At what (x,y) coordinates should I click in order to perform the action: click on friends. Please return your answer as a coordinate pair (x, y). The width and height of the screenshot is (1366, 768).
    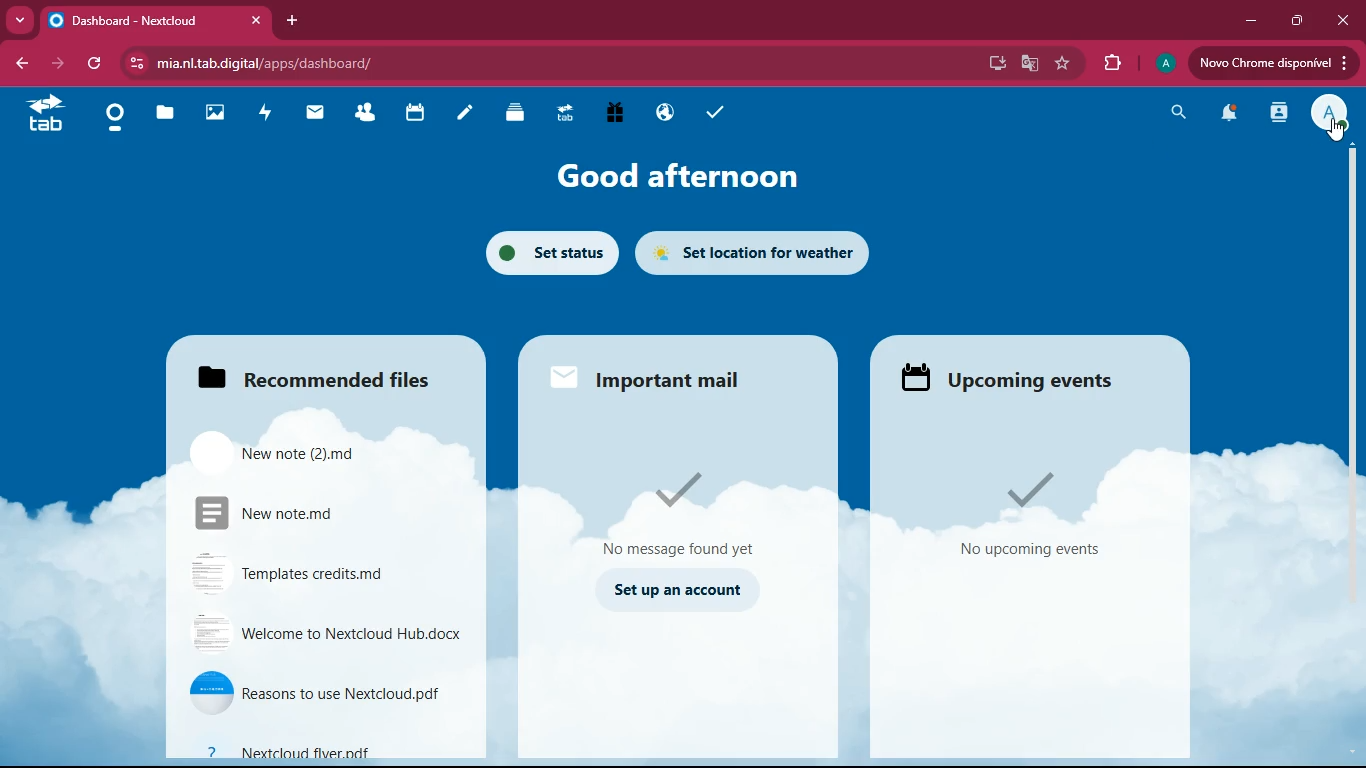
    Looking at the image, I should click on (367, 114).